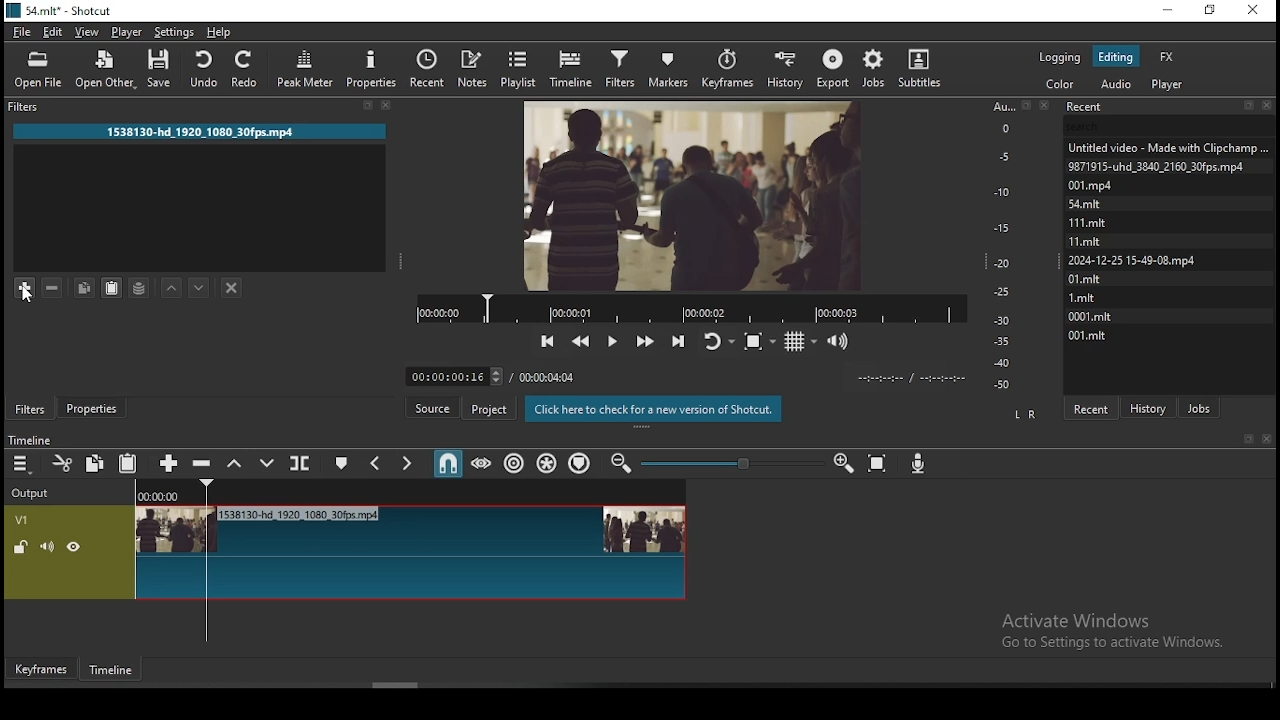  What do you see at coordinates (1167, 85) in the screenshot?
I see `player` at bounding box center [1167, 85].